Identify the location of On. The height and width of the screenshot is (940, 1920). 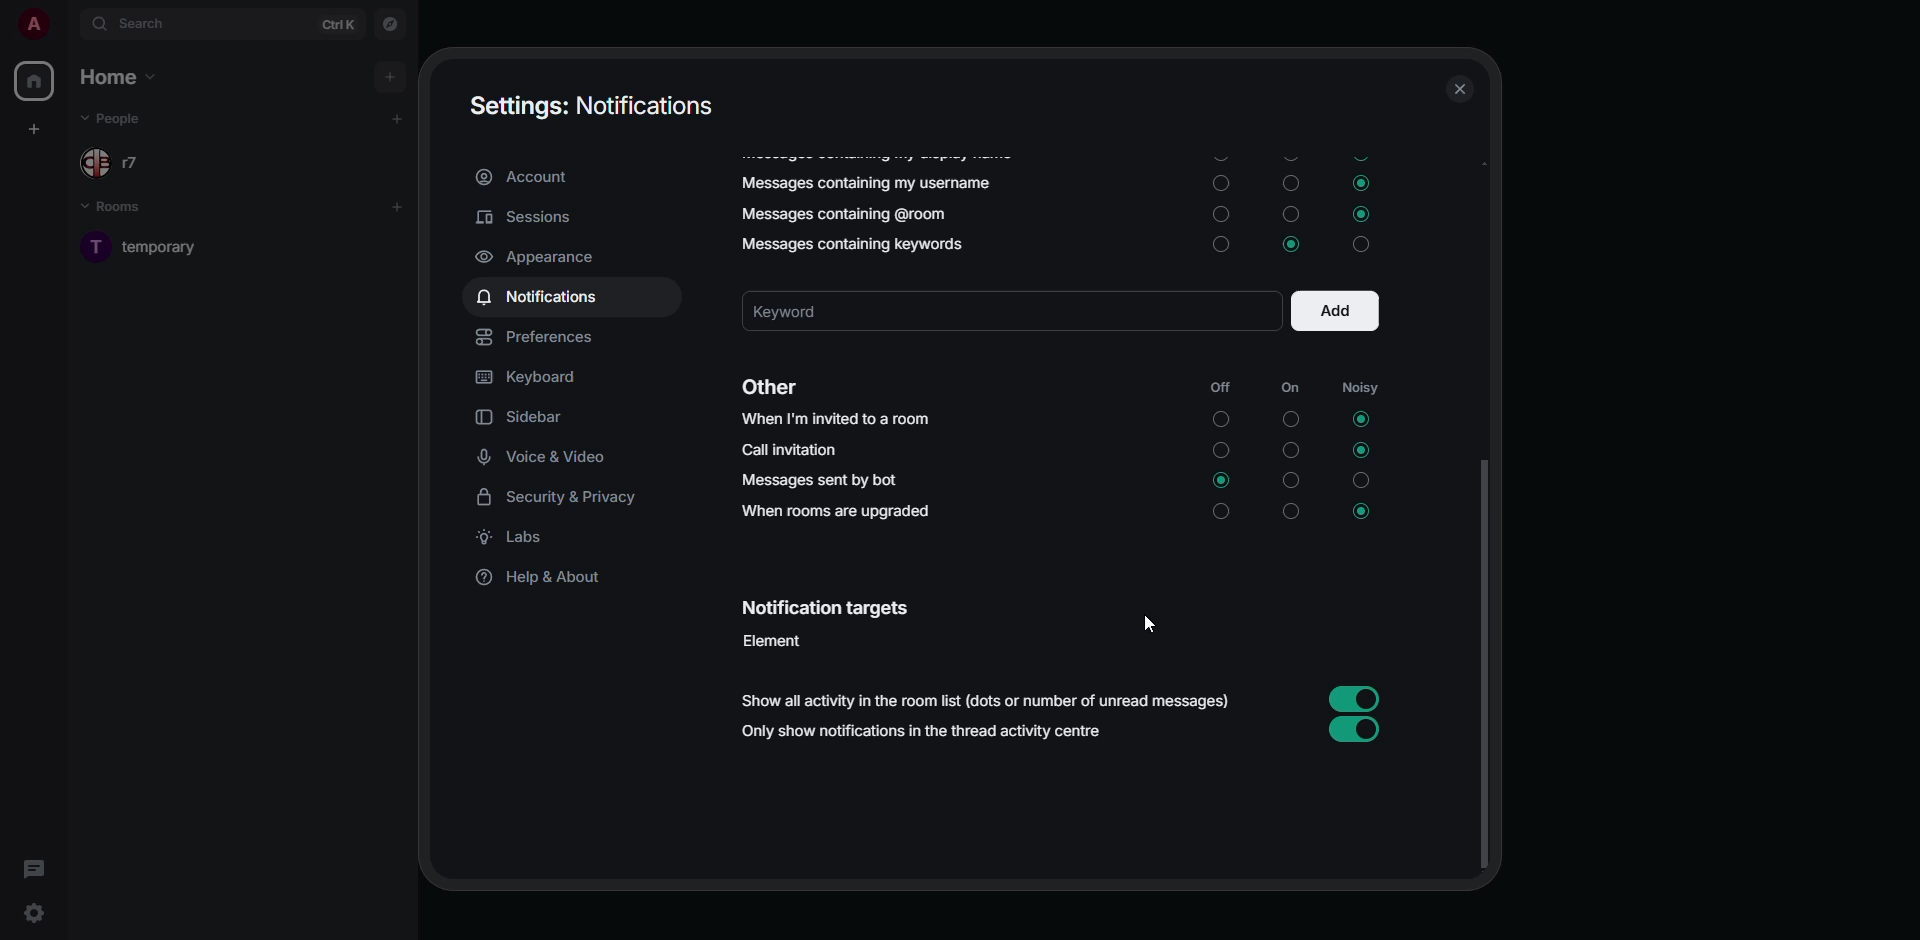
(1289, 481).